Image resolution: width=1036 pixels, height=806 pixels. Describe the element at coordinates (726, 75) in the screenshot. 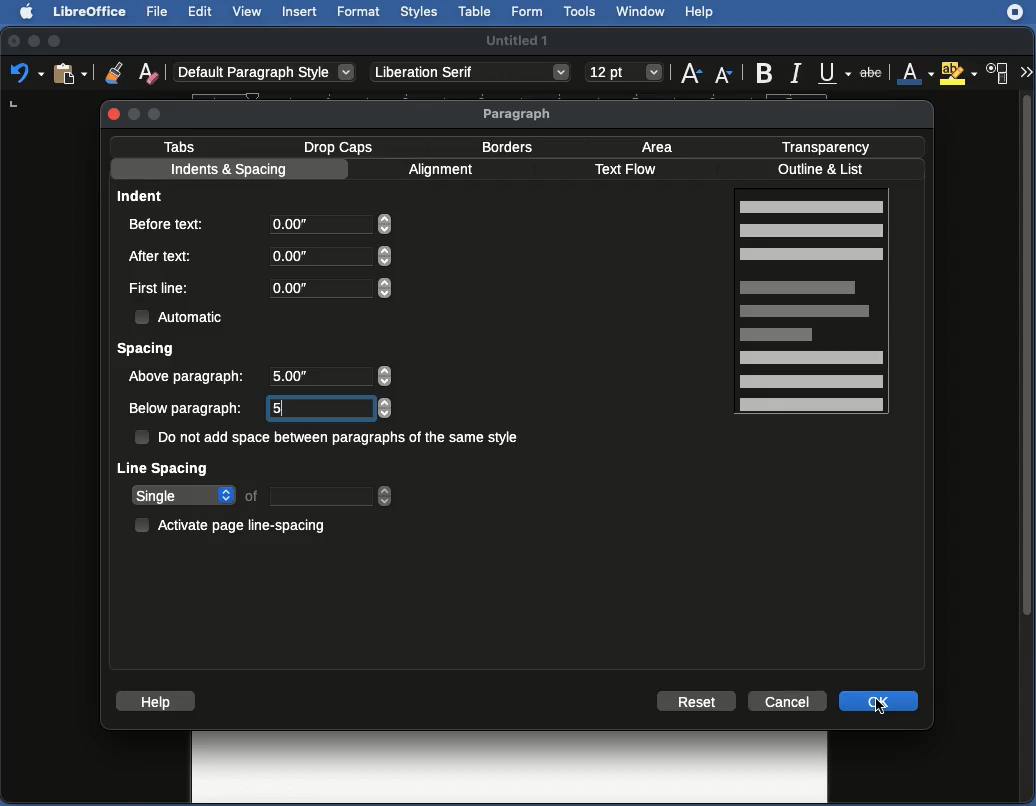

I see `Font size decrease` at that location.